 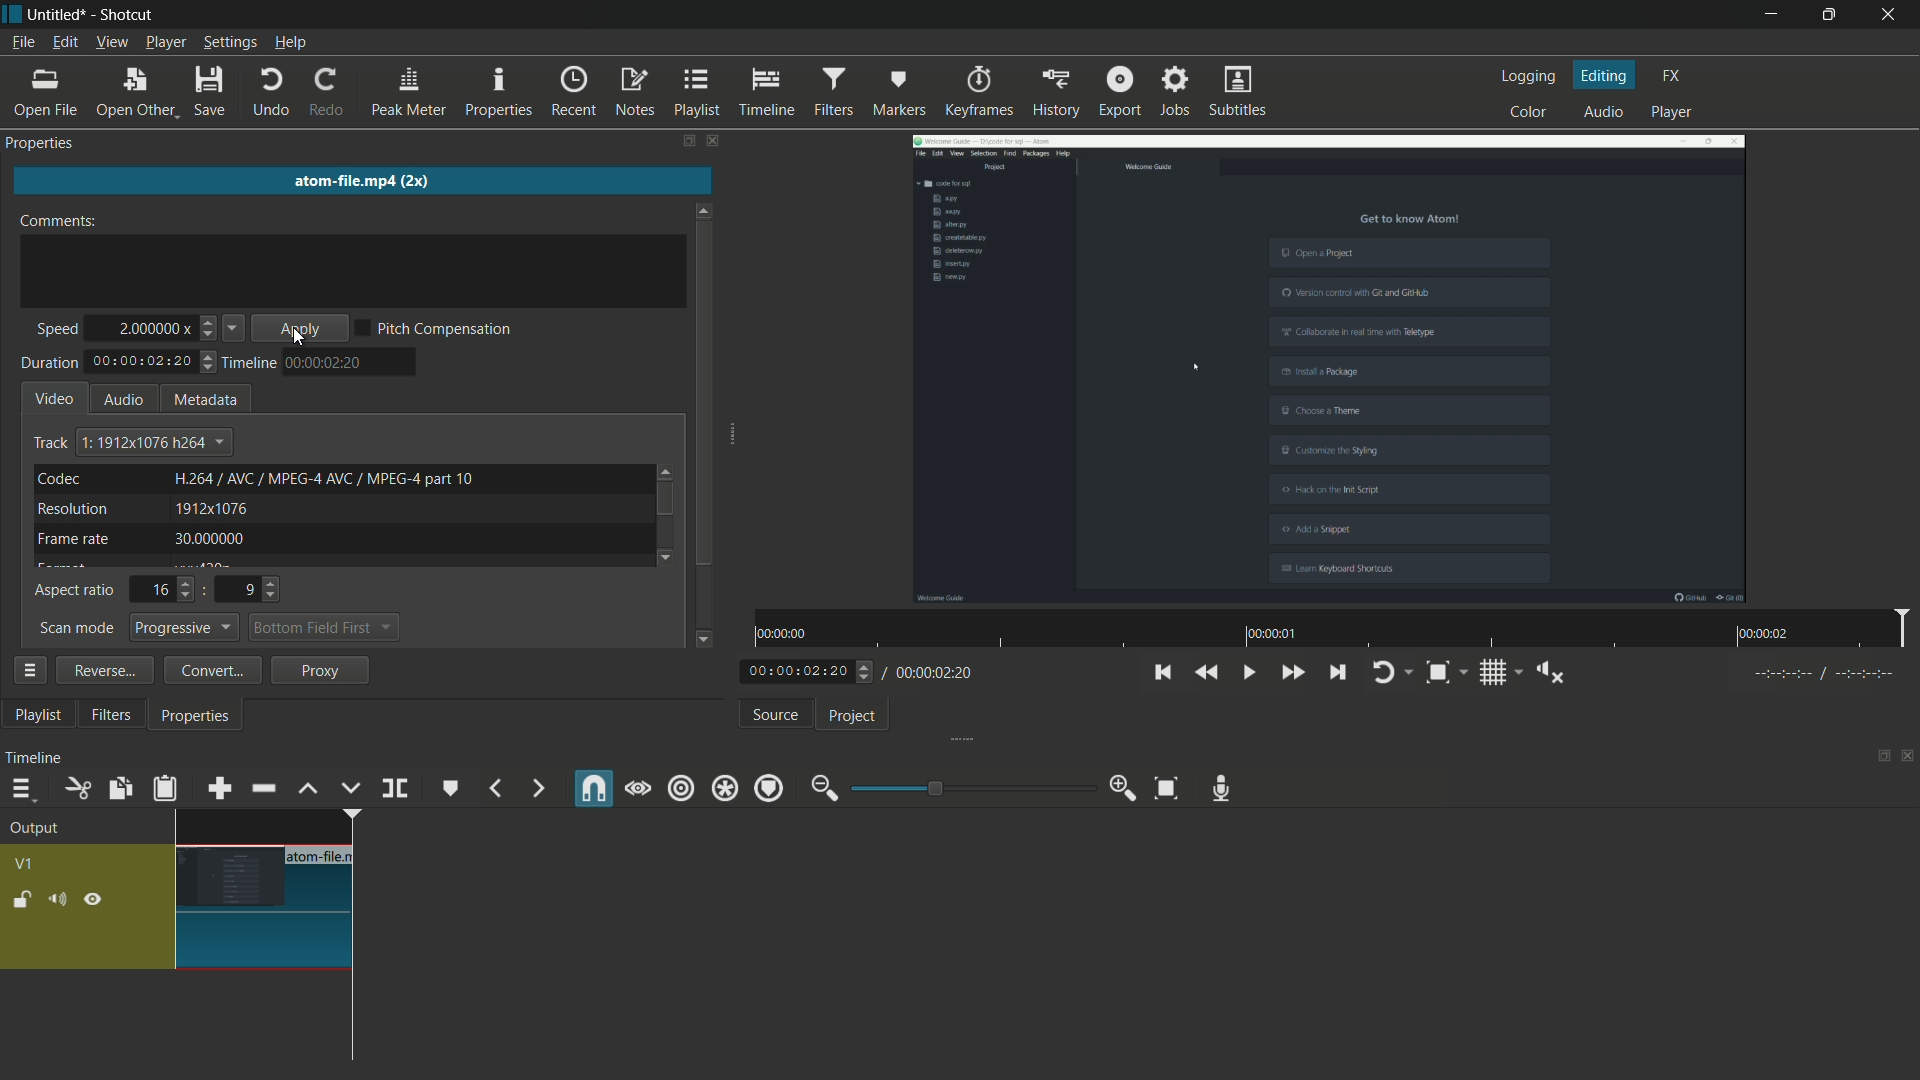 I want to click on create or edit marker, so click(x=447, y=788).